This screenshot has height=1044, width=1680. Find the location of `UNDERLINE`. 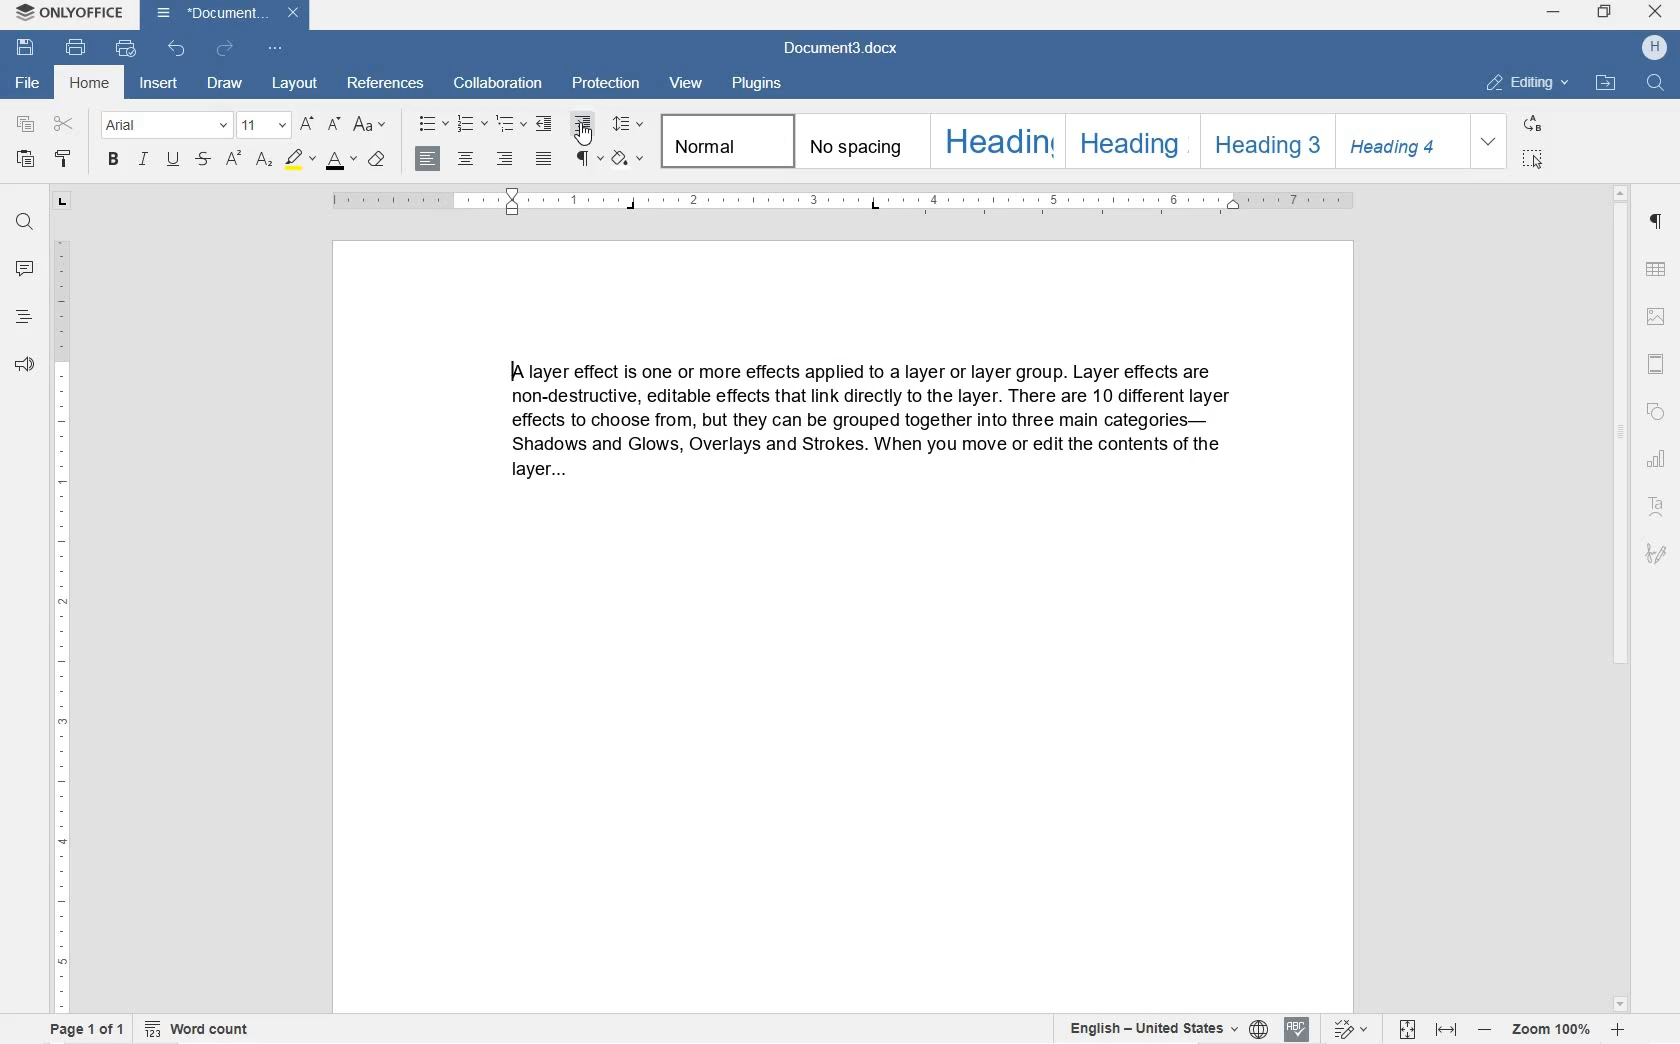

UNDERLINE is located at coordinates (173, 160).